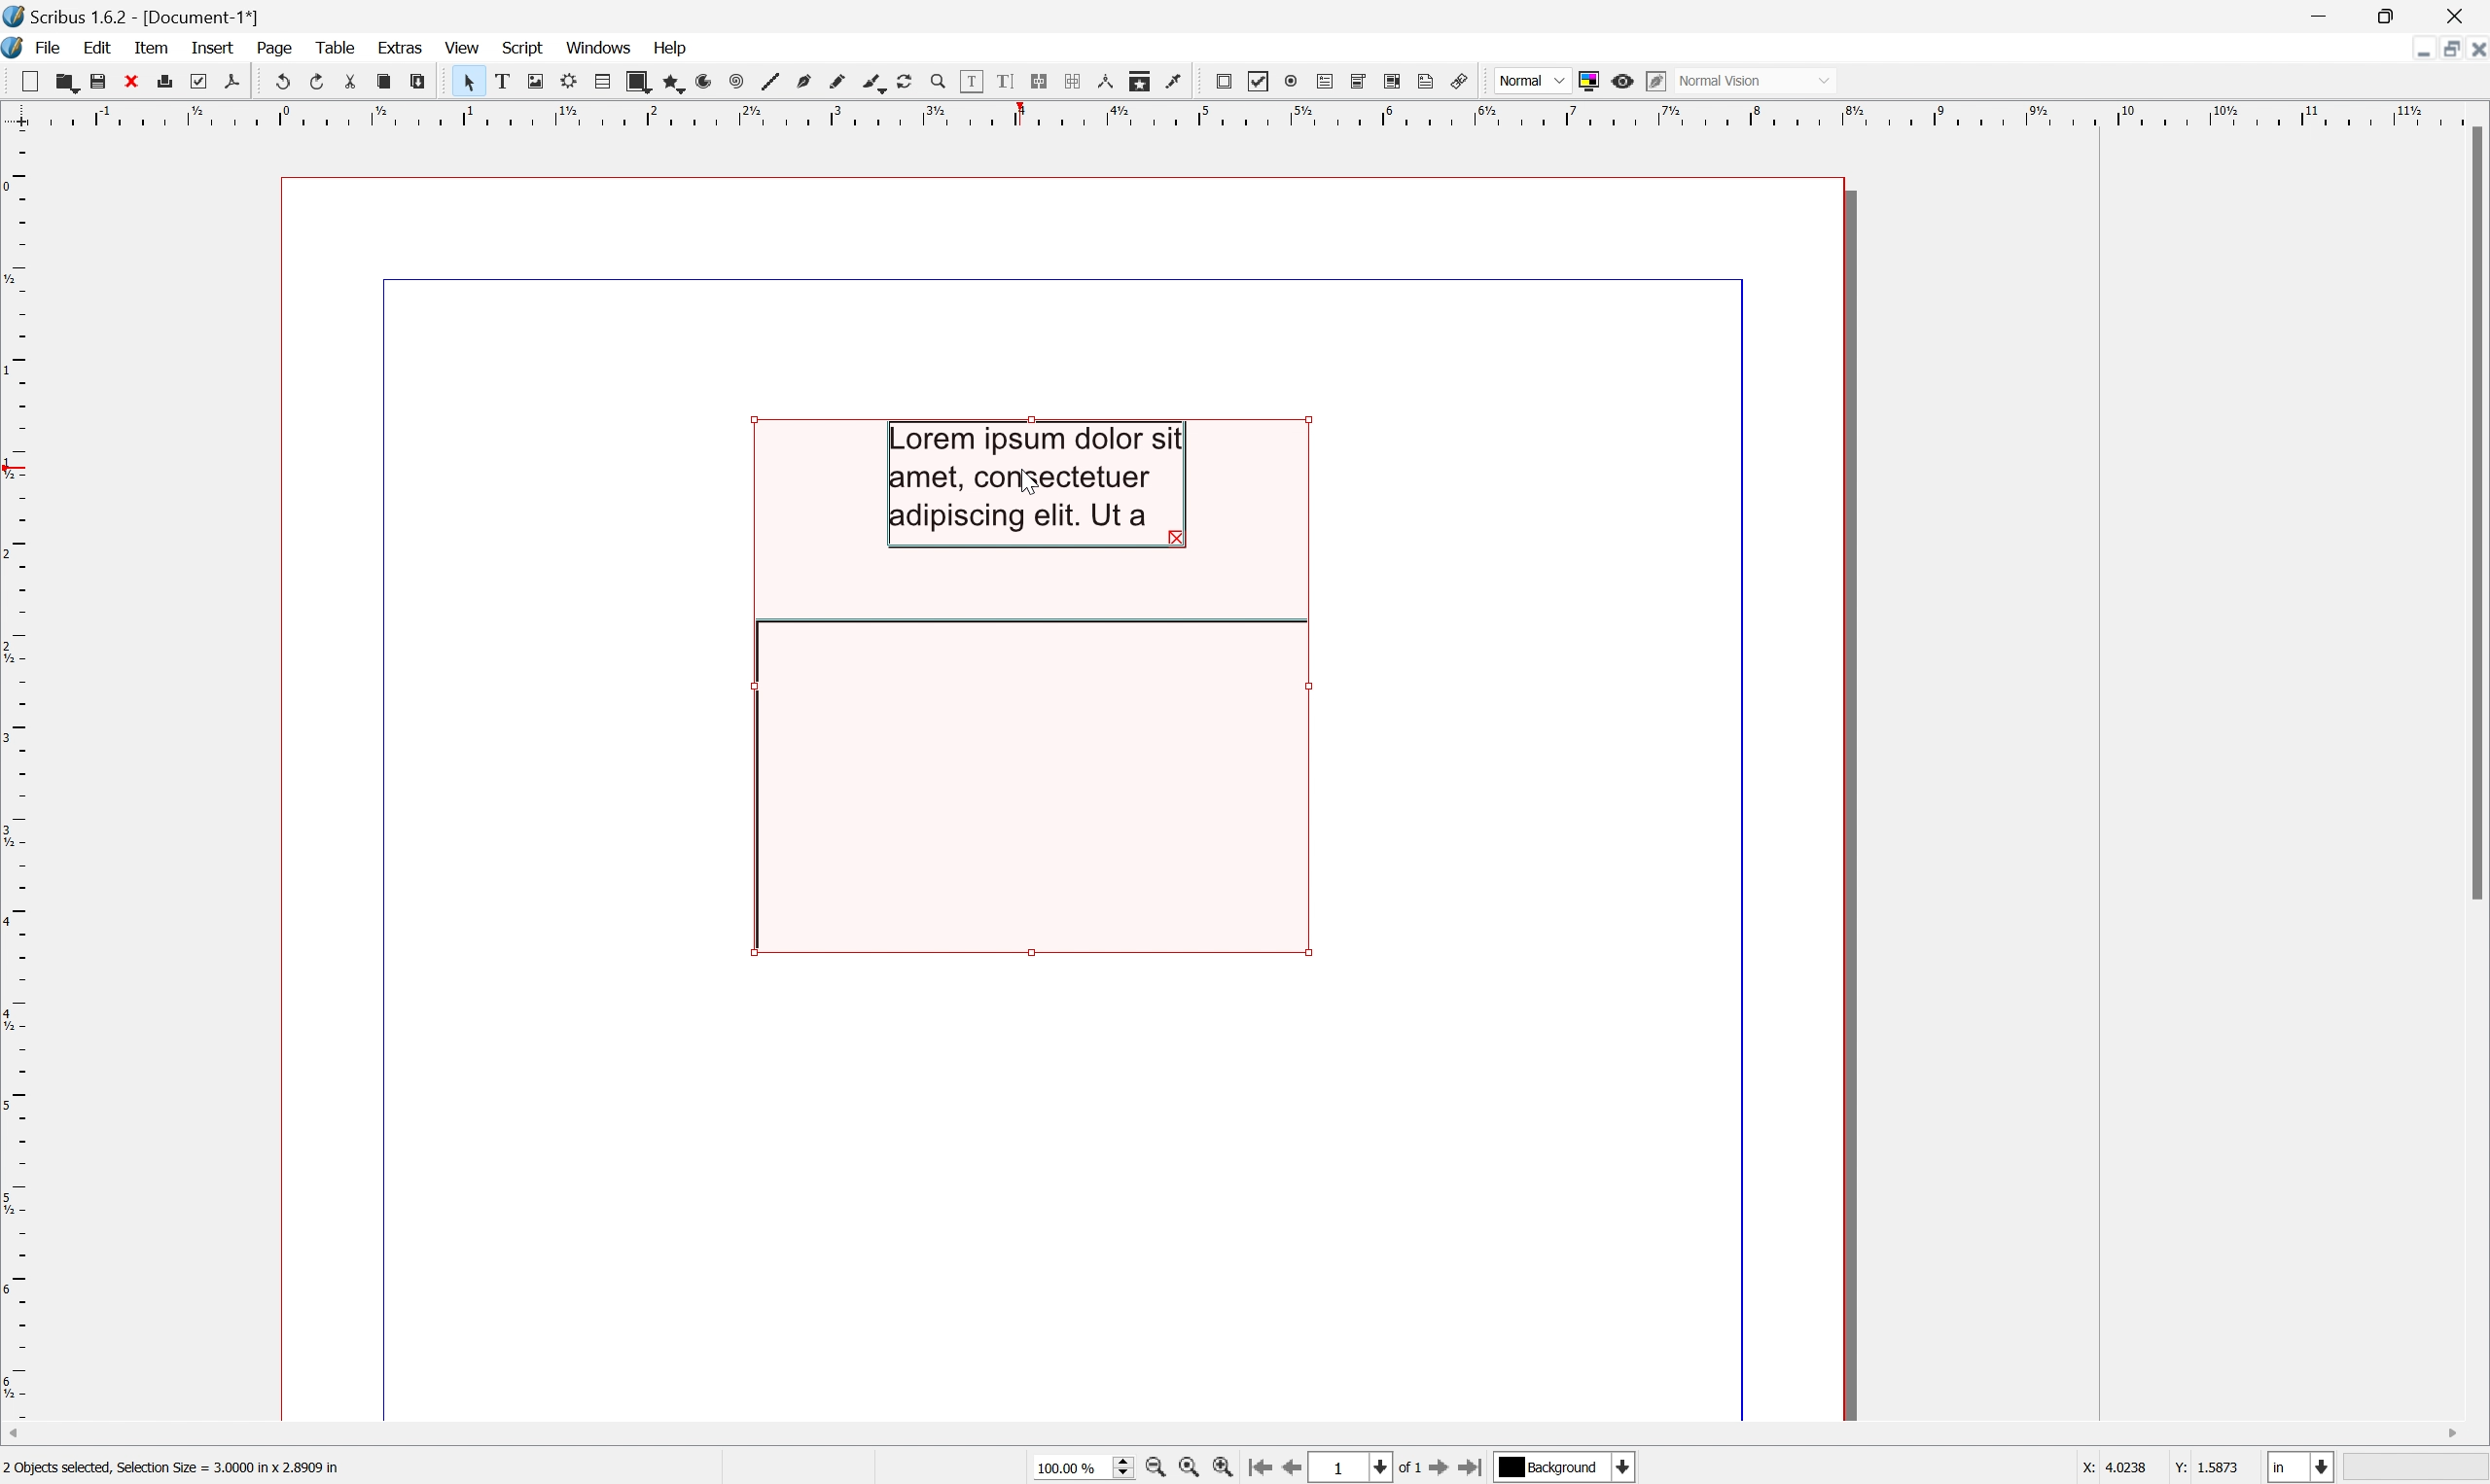  I want to click on PDF radio button, so click(1290, 81).